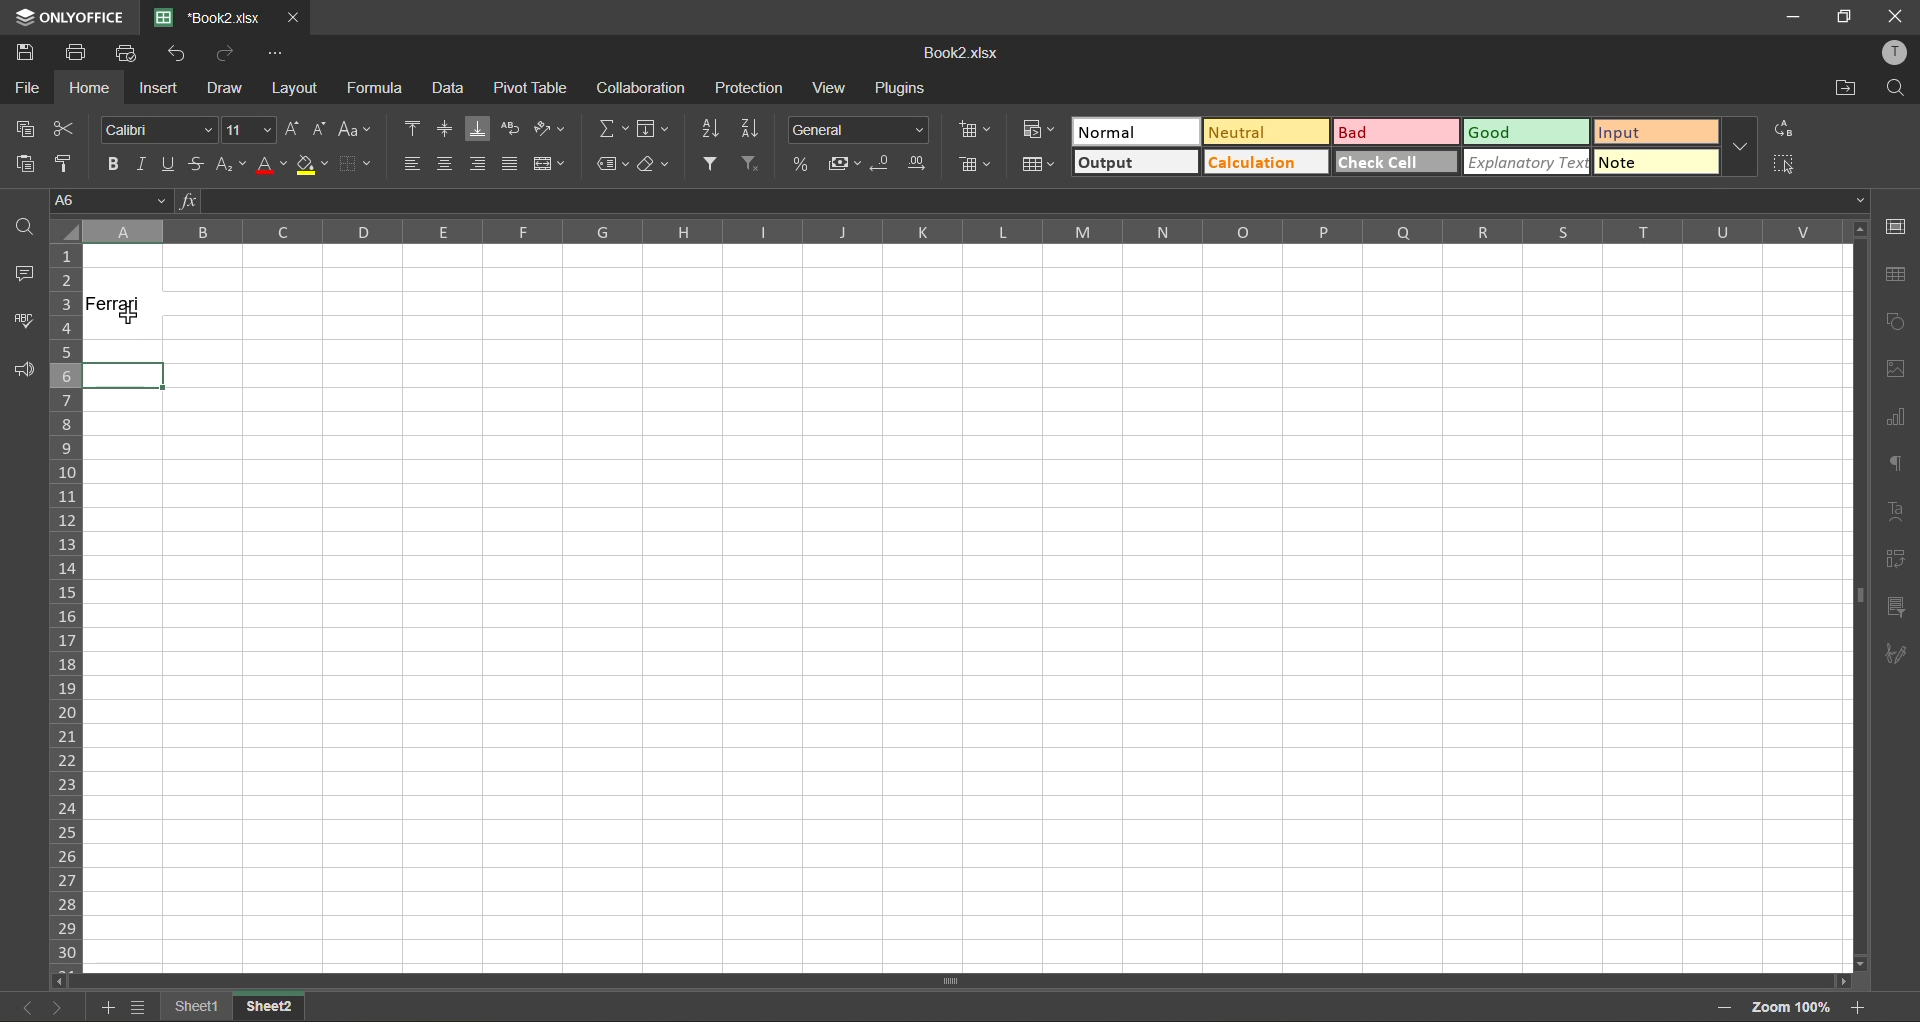 The image size is (1920, 1022). I want to click on zoom factor, so click(1793, 1008).